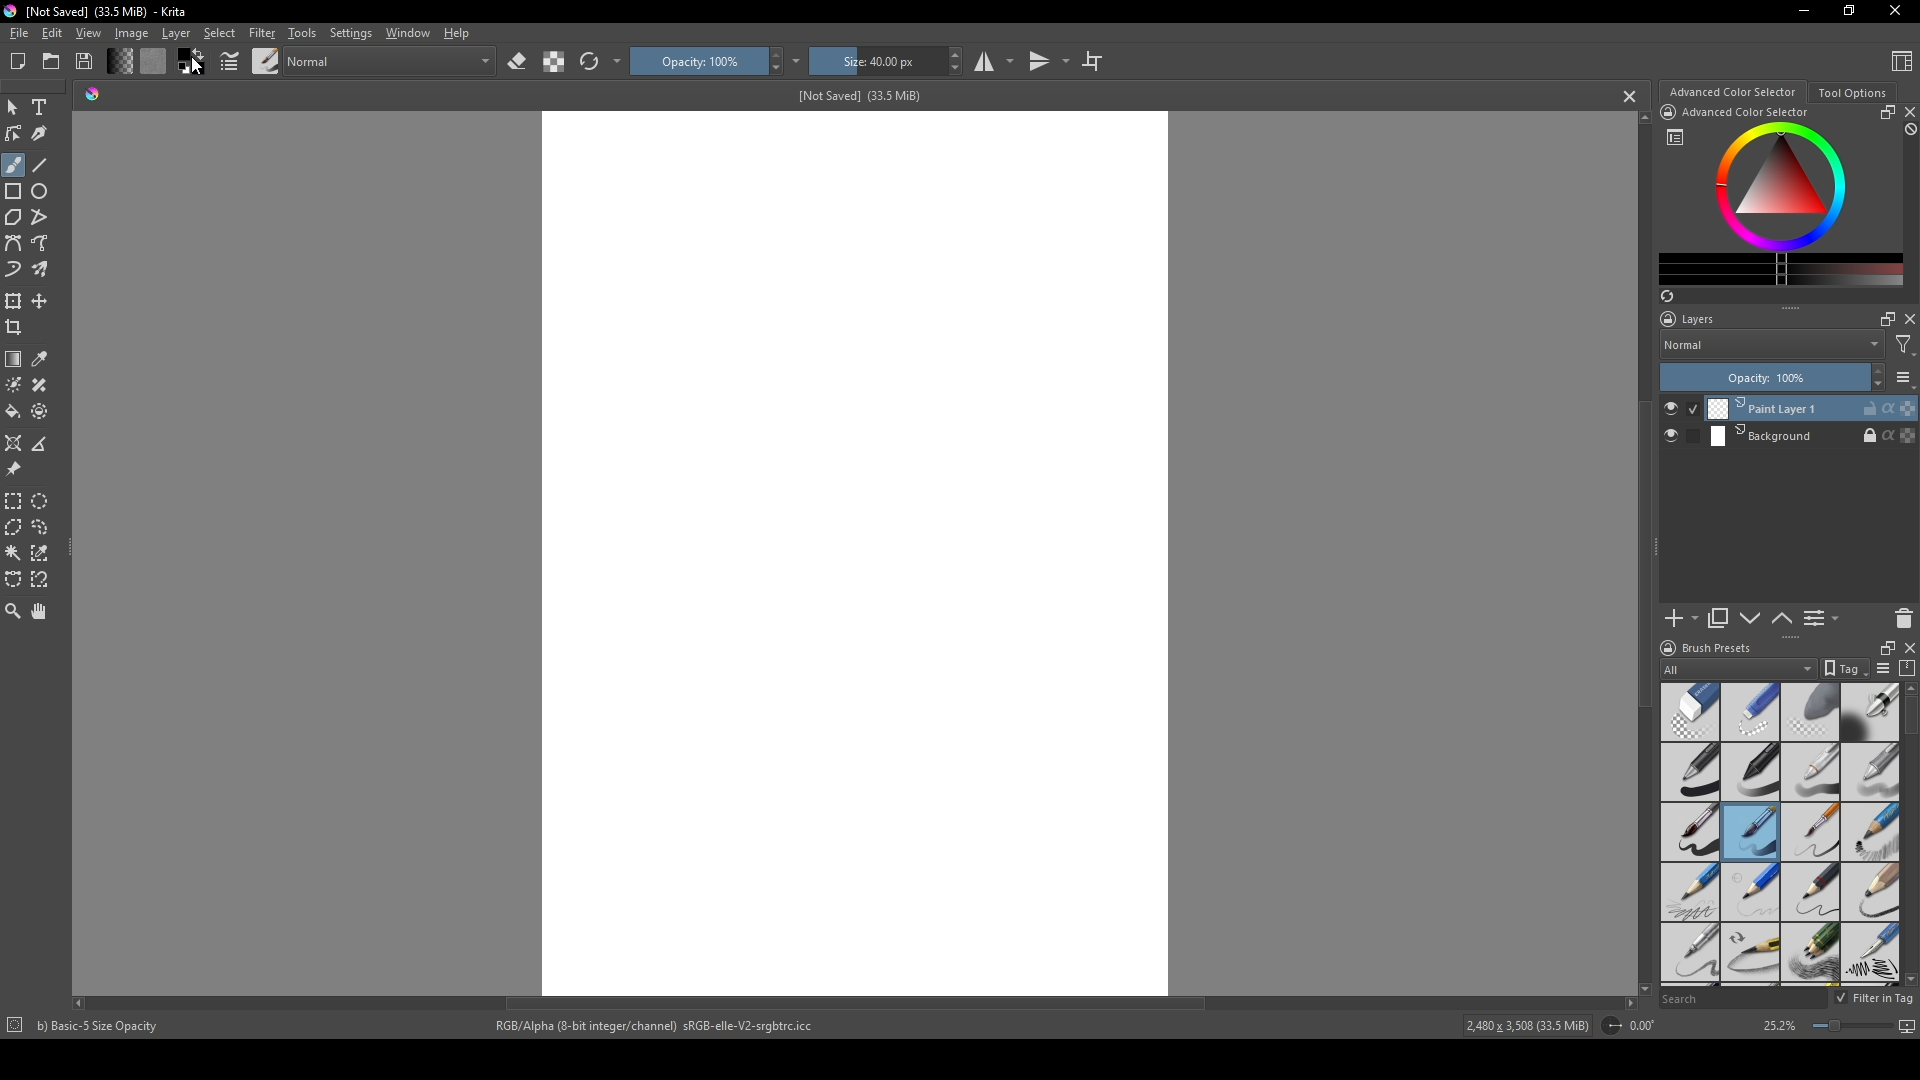  I want to click on scroll up, so click(1640, 117).